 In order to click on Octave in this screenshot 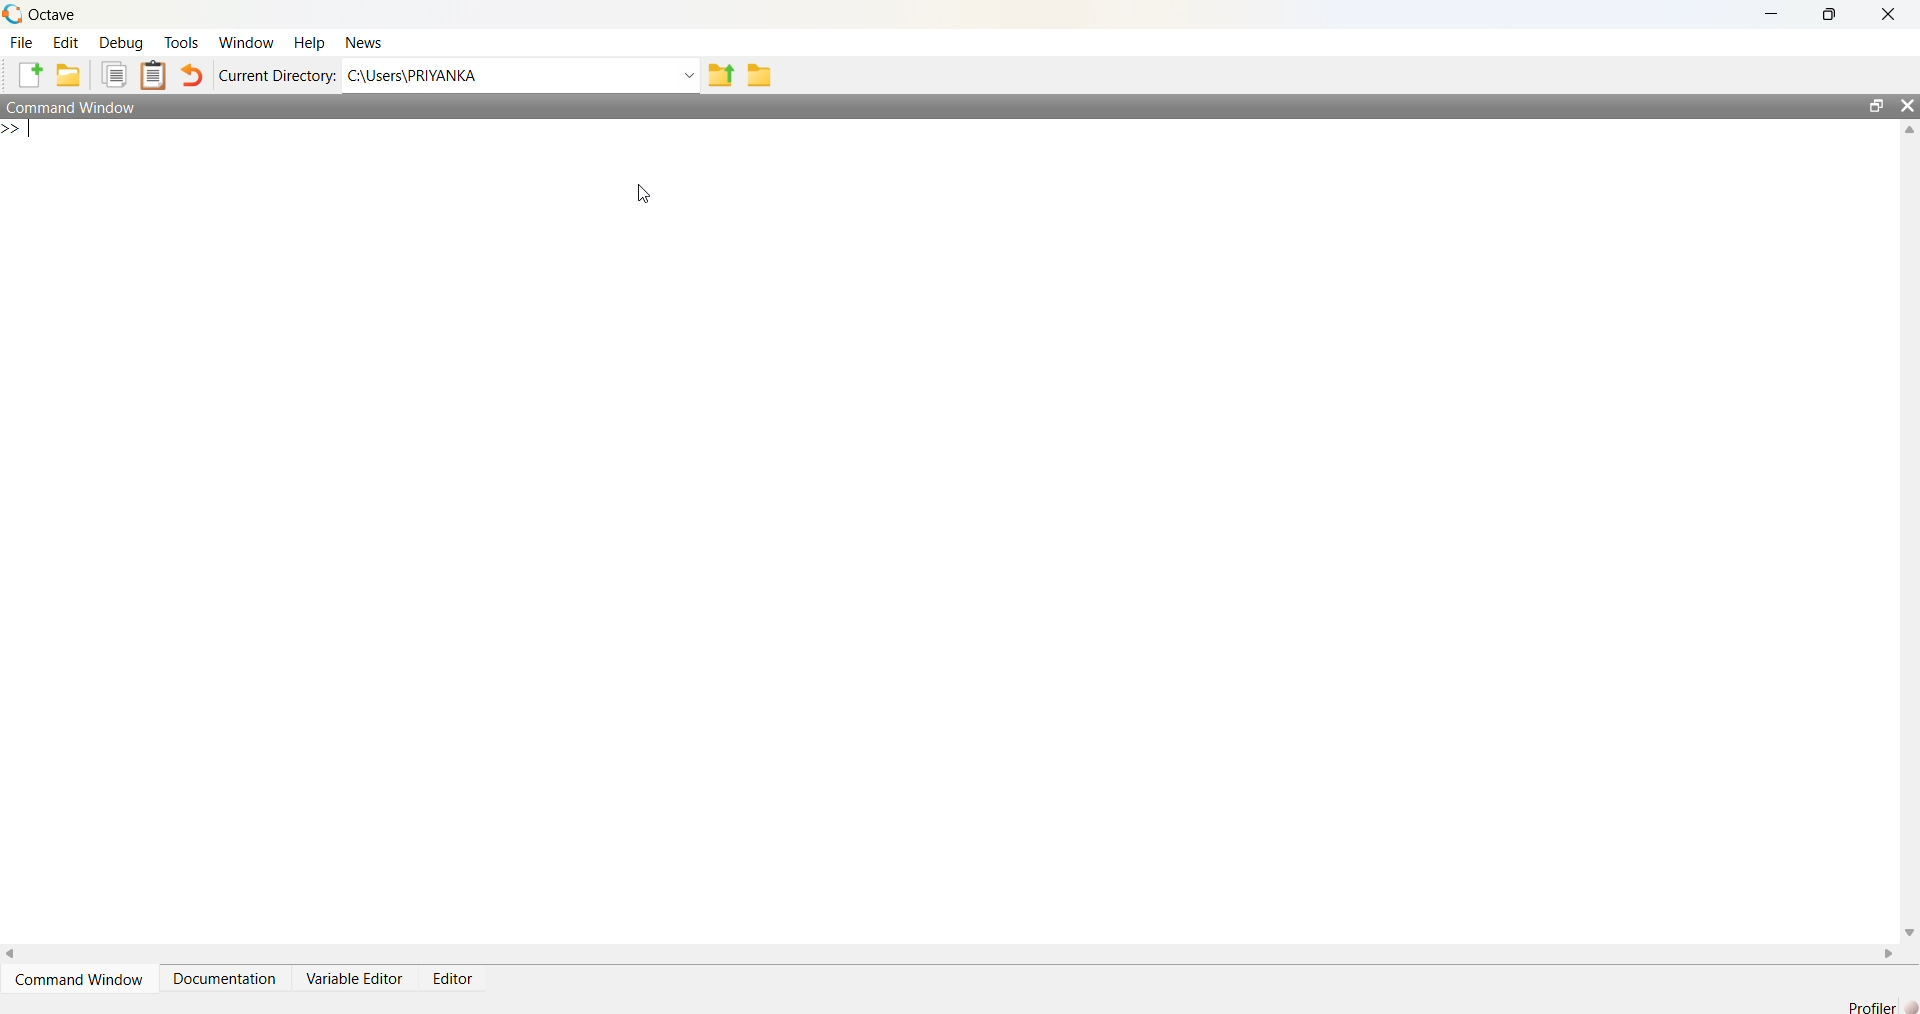, I will do `click(47, 16)`.